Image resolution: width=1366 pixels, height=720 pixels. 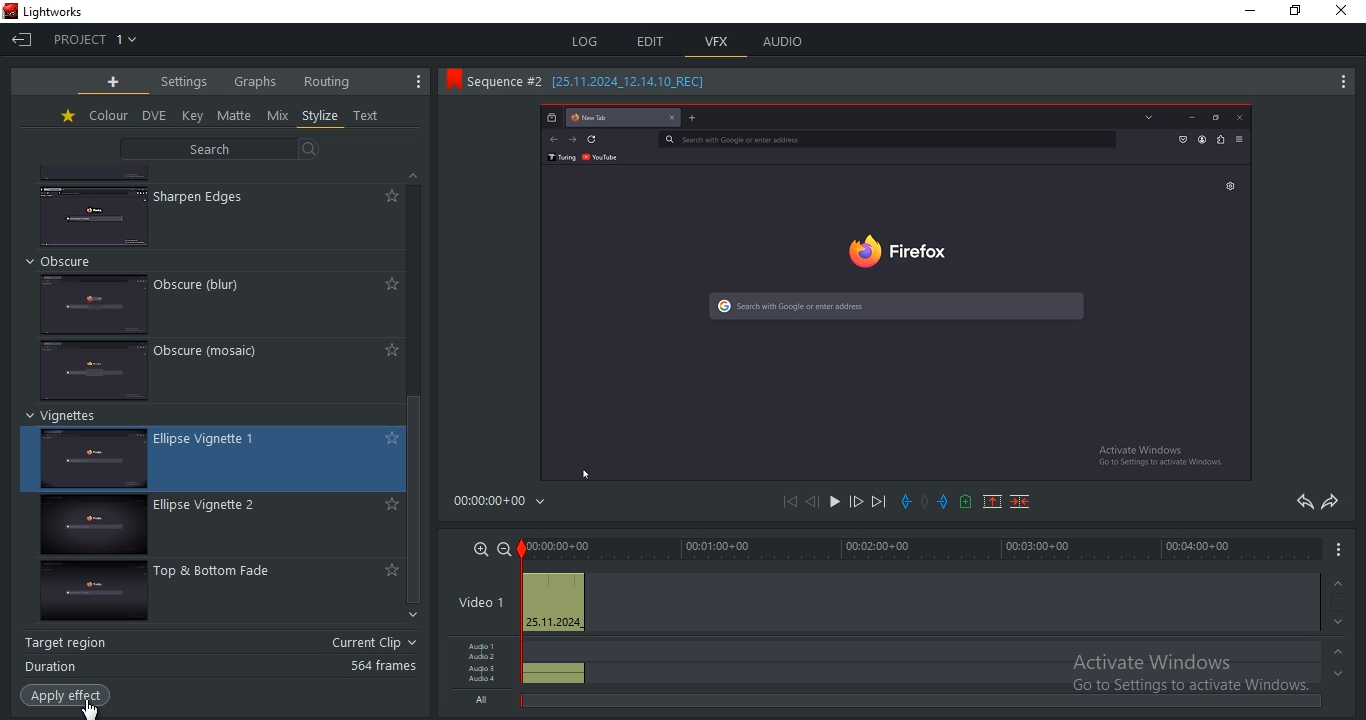 I want to click on delete the marked section, so click(x=1019, y=503).